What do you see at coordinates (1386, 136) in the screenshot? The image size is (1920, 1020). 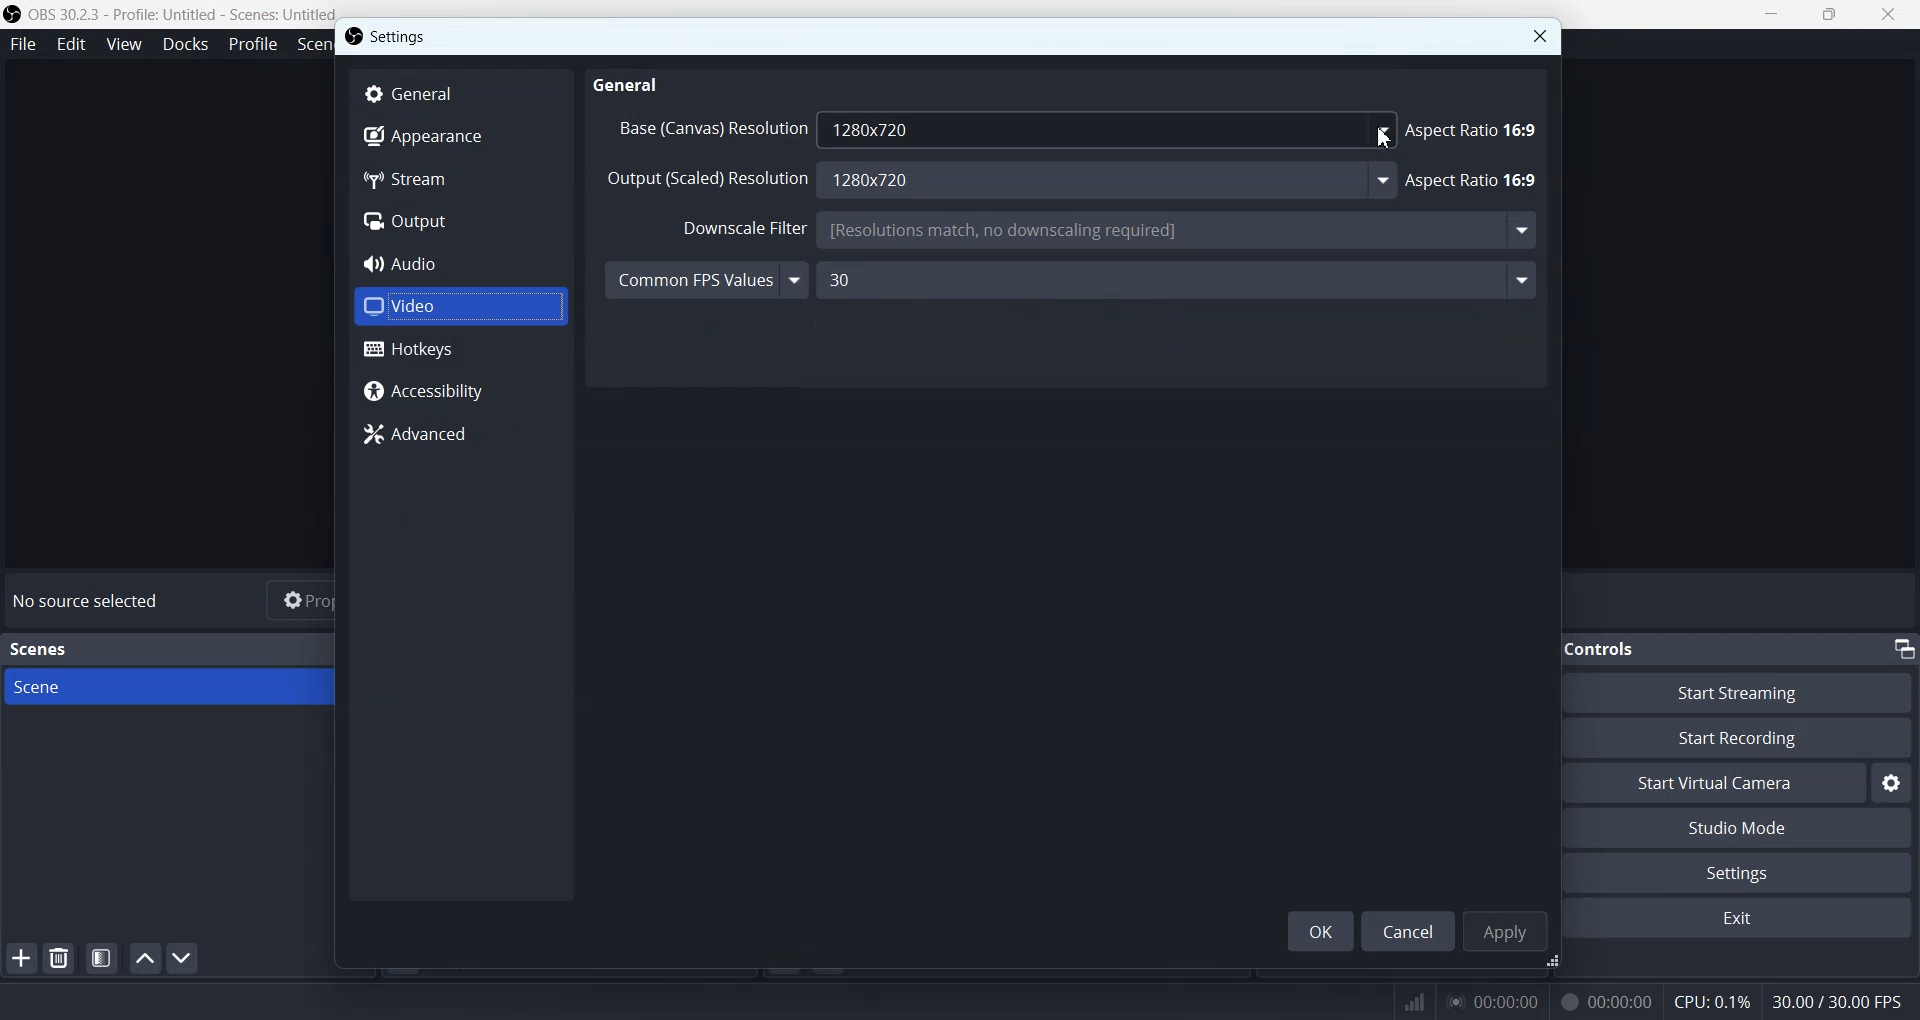 I see `Cursor` at bounding box center [1386, 136].